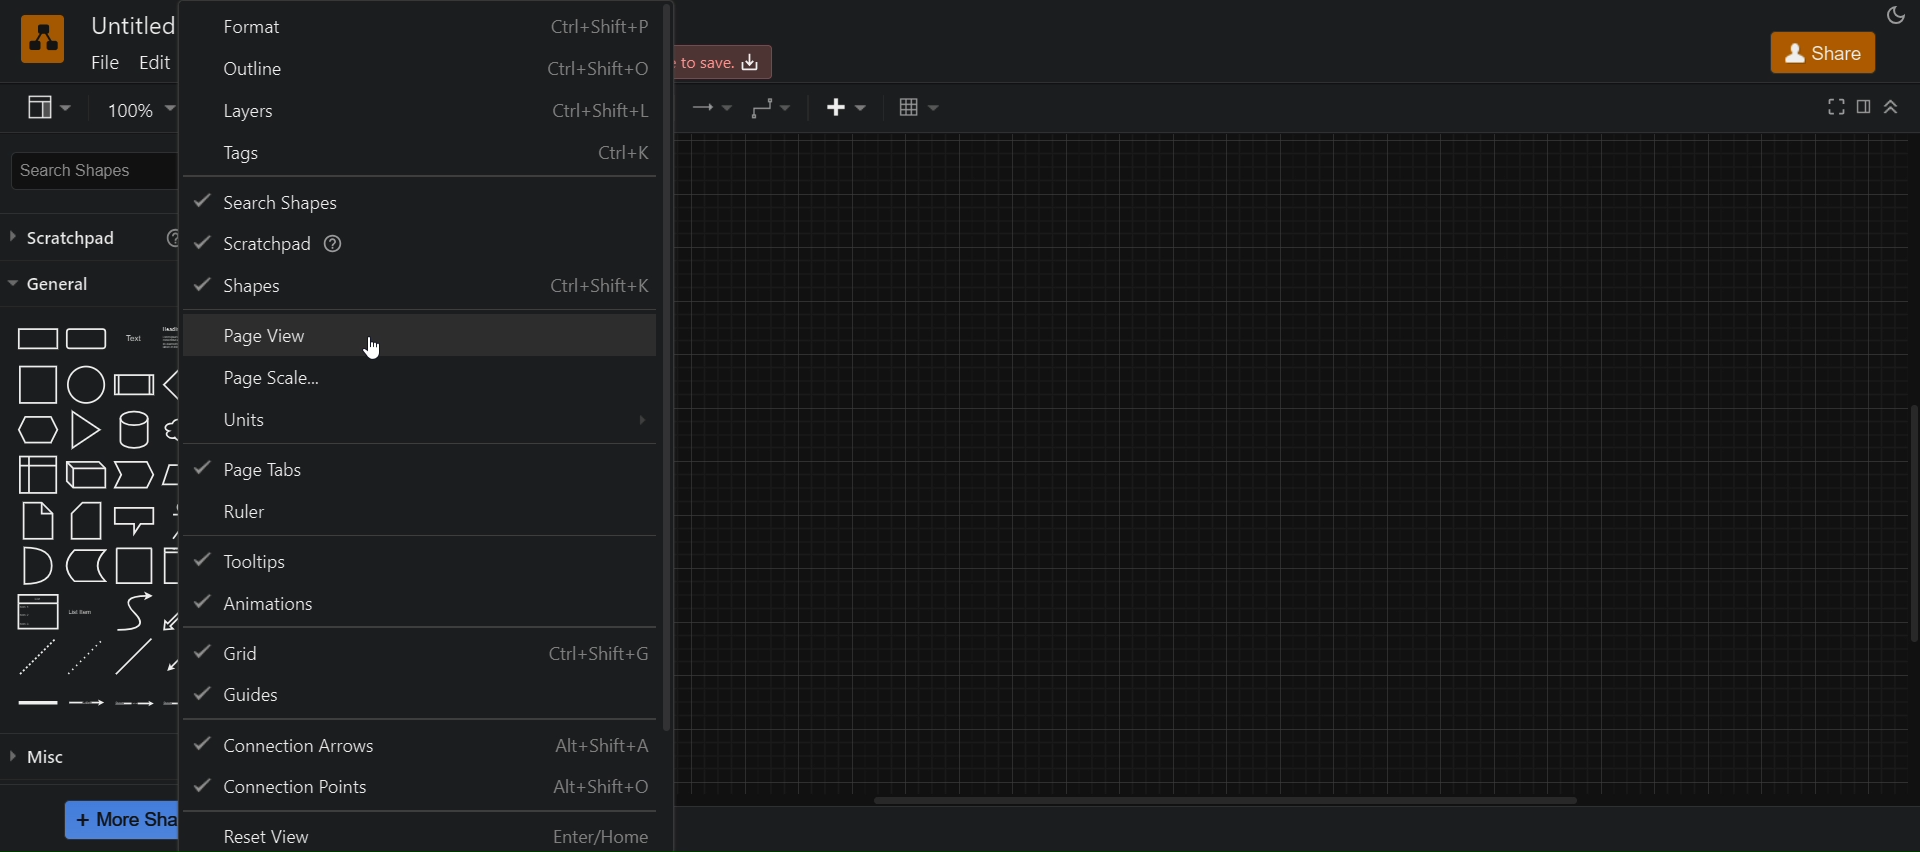 The image size is (1920, 852). I want to click on format, so click(1864, 106).